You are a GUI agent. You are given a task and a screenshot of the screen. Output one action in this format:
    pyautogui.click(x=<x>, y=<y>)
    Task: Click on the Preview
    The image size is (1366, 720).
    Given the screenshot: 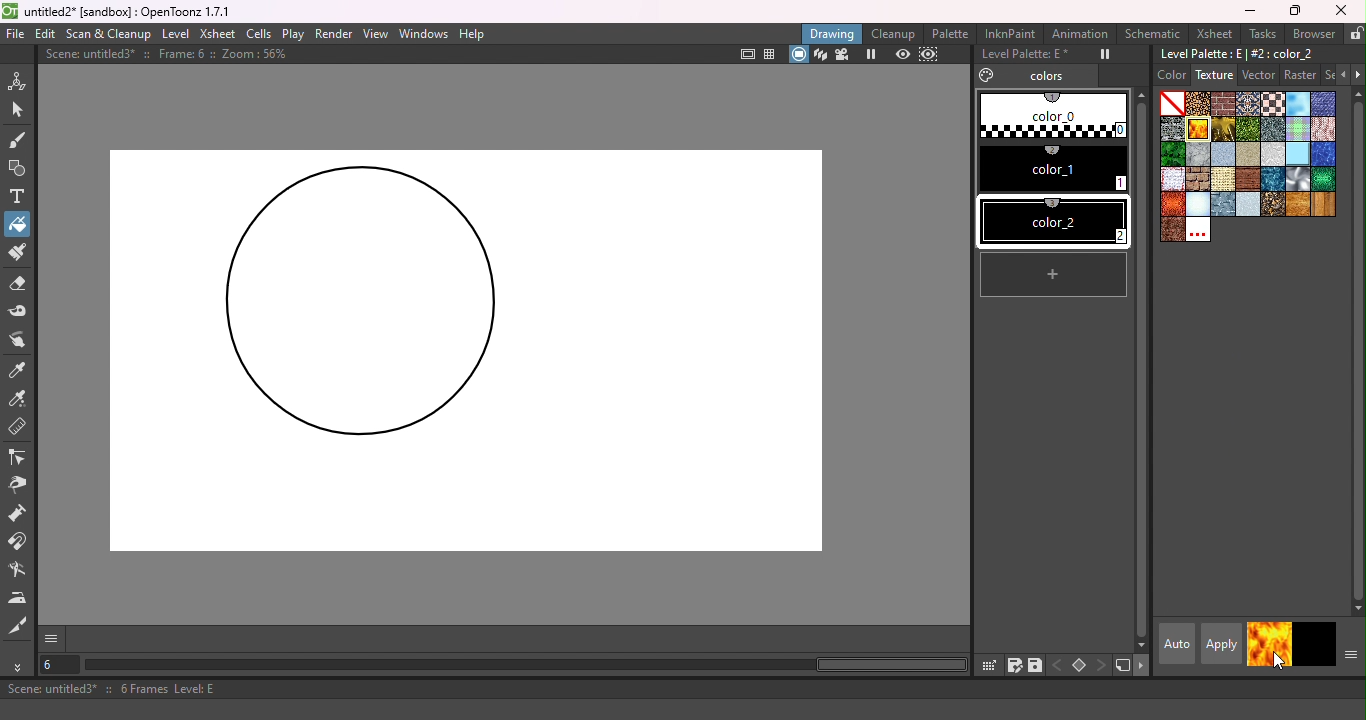 What is the action you would take?
    pyautogui.click(x=900, y=54)
    